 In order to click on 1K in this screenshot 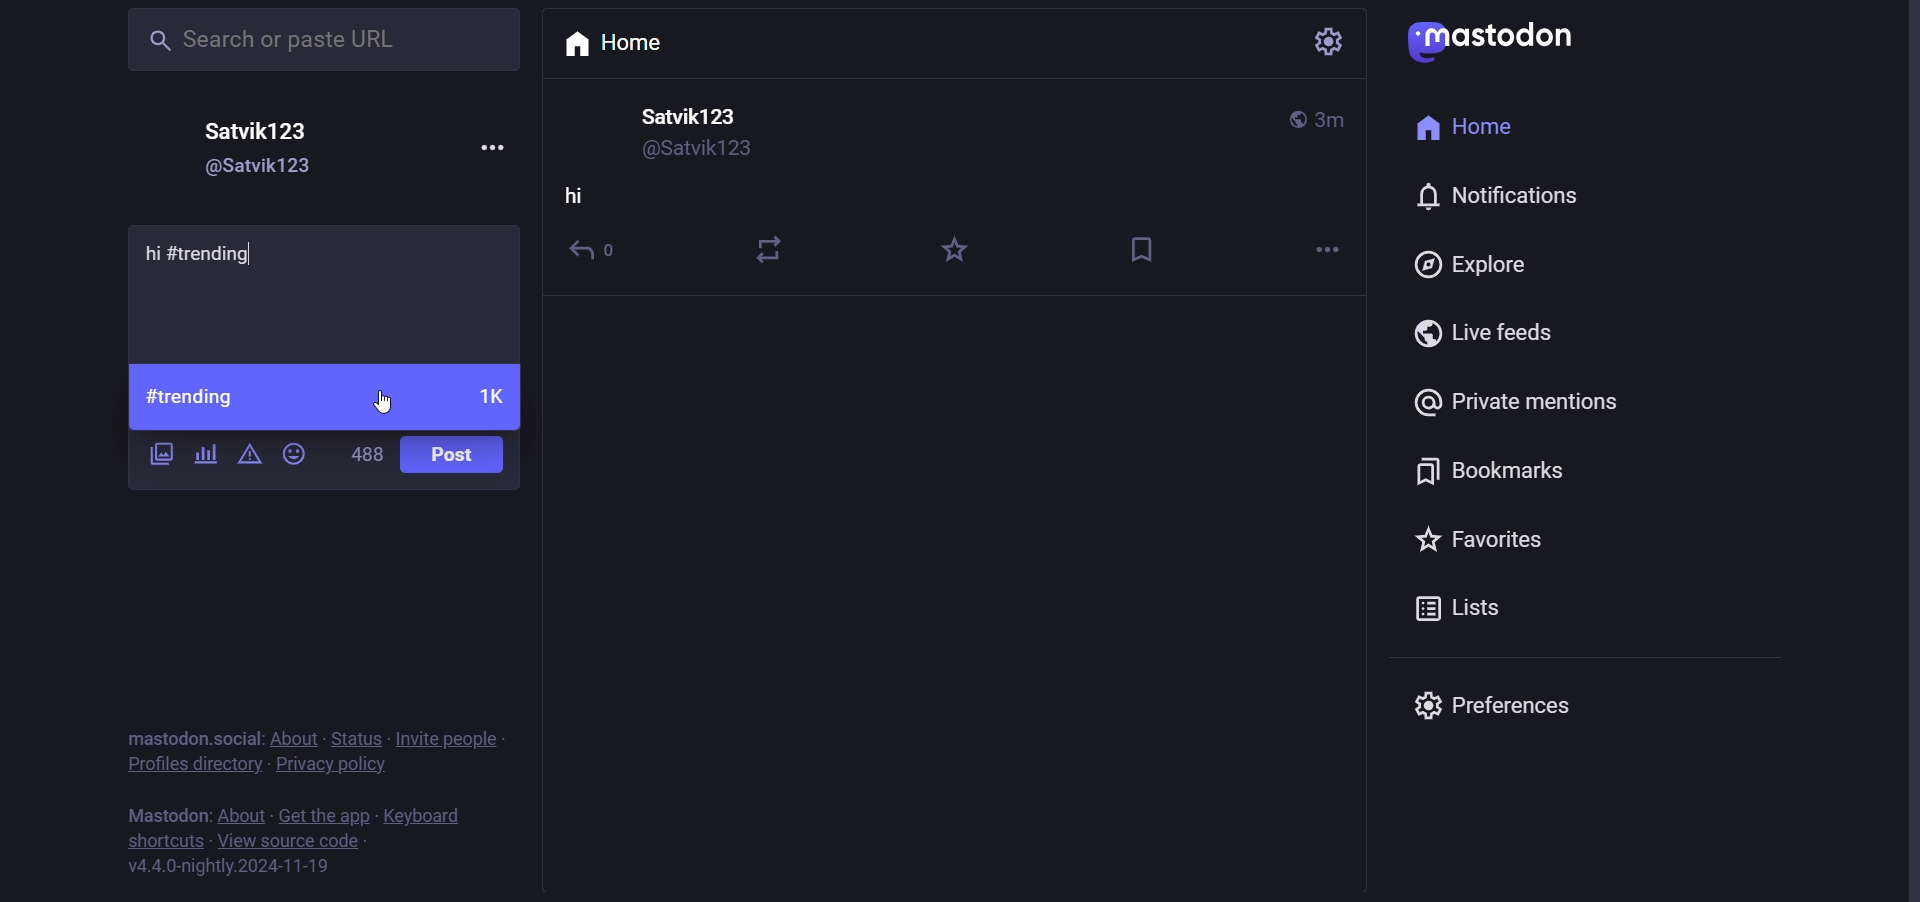, I will do `click(491, 399)`.